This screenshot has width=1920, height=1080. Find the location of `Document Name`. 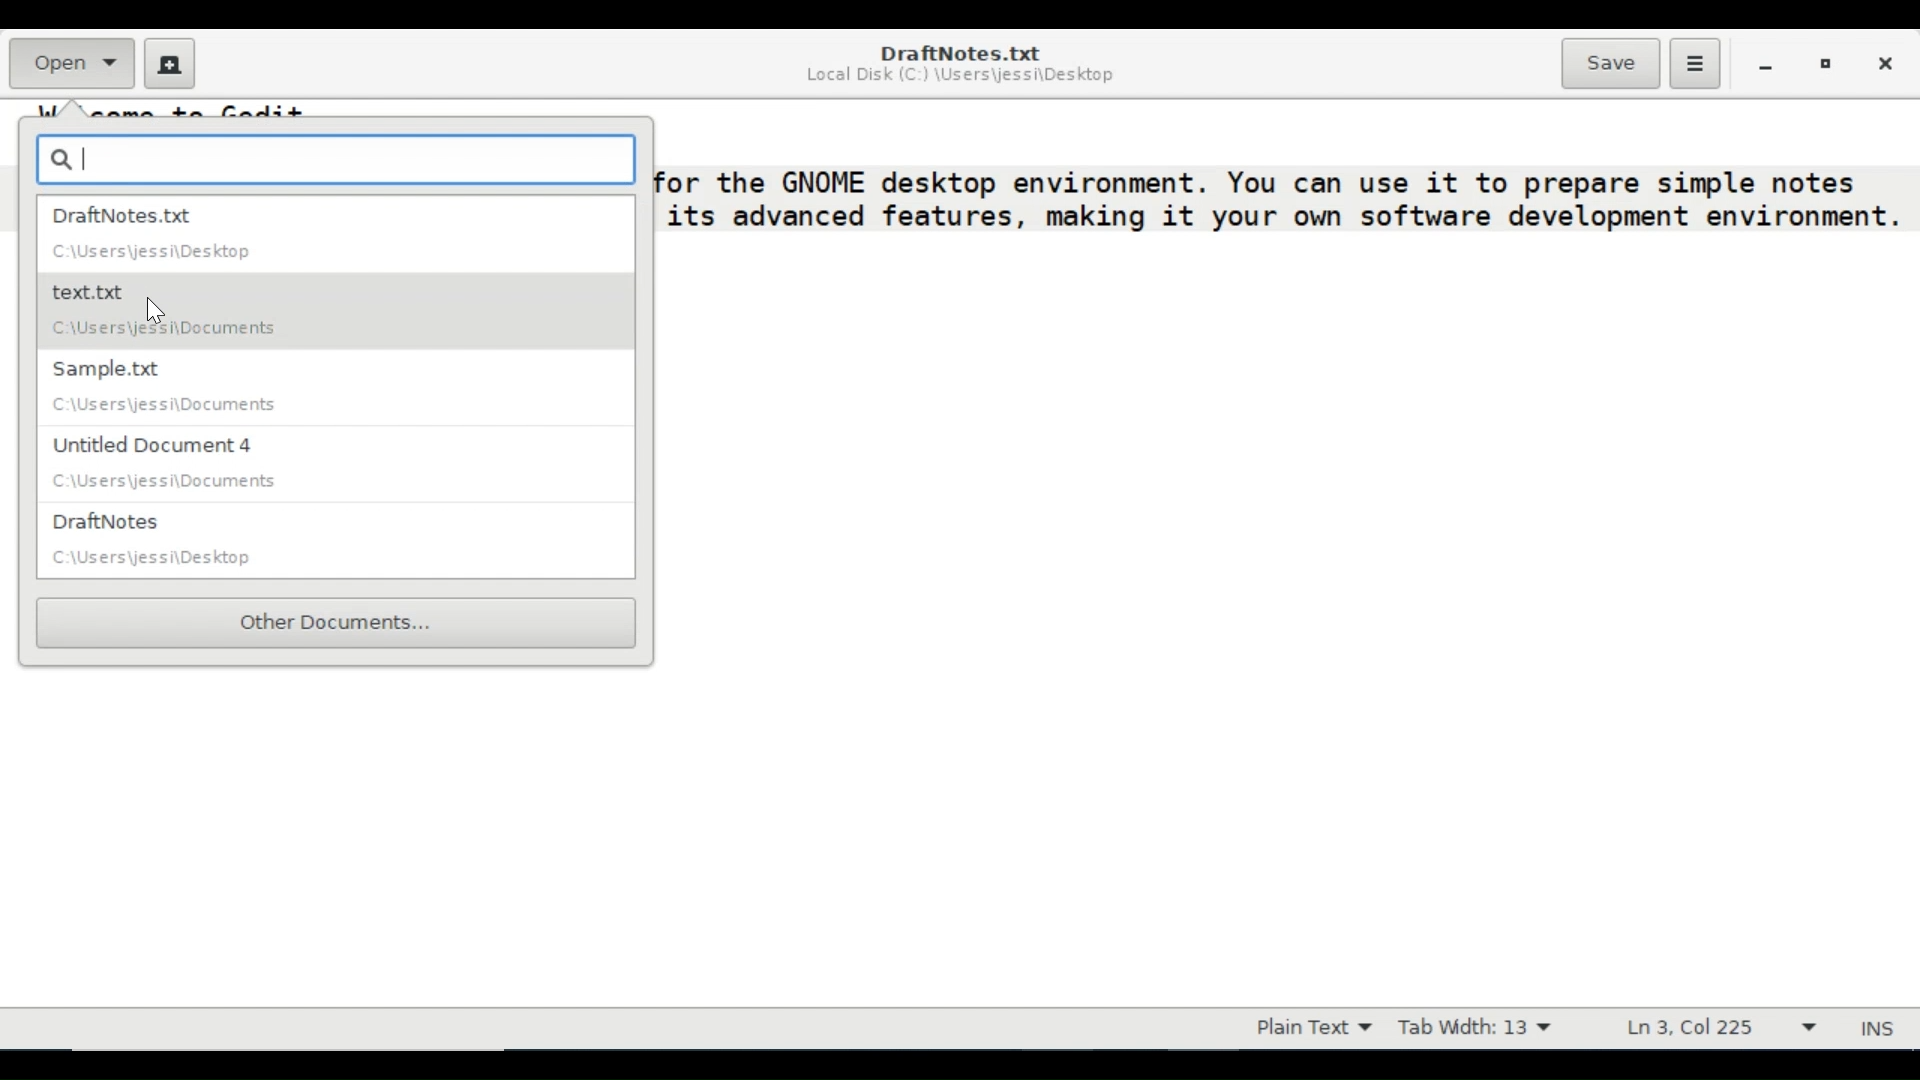

Document Name is located at coordinates (958, 53).